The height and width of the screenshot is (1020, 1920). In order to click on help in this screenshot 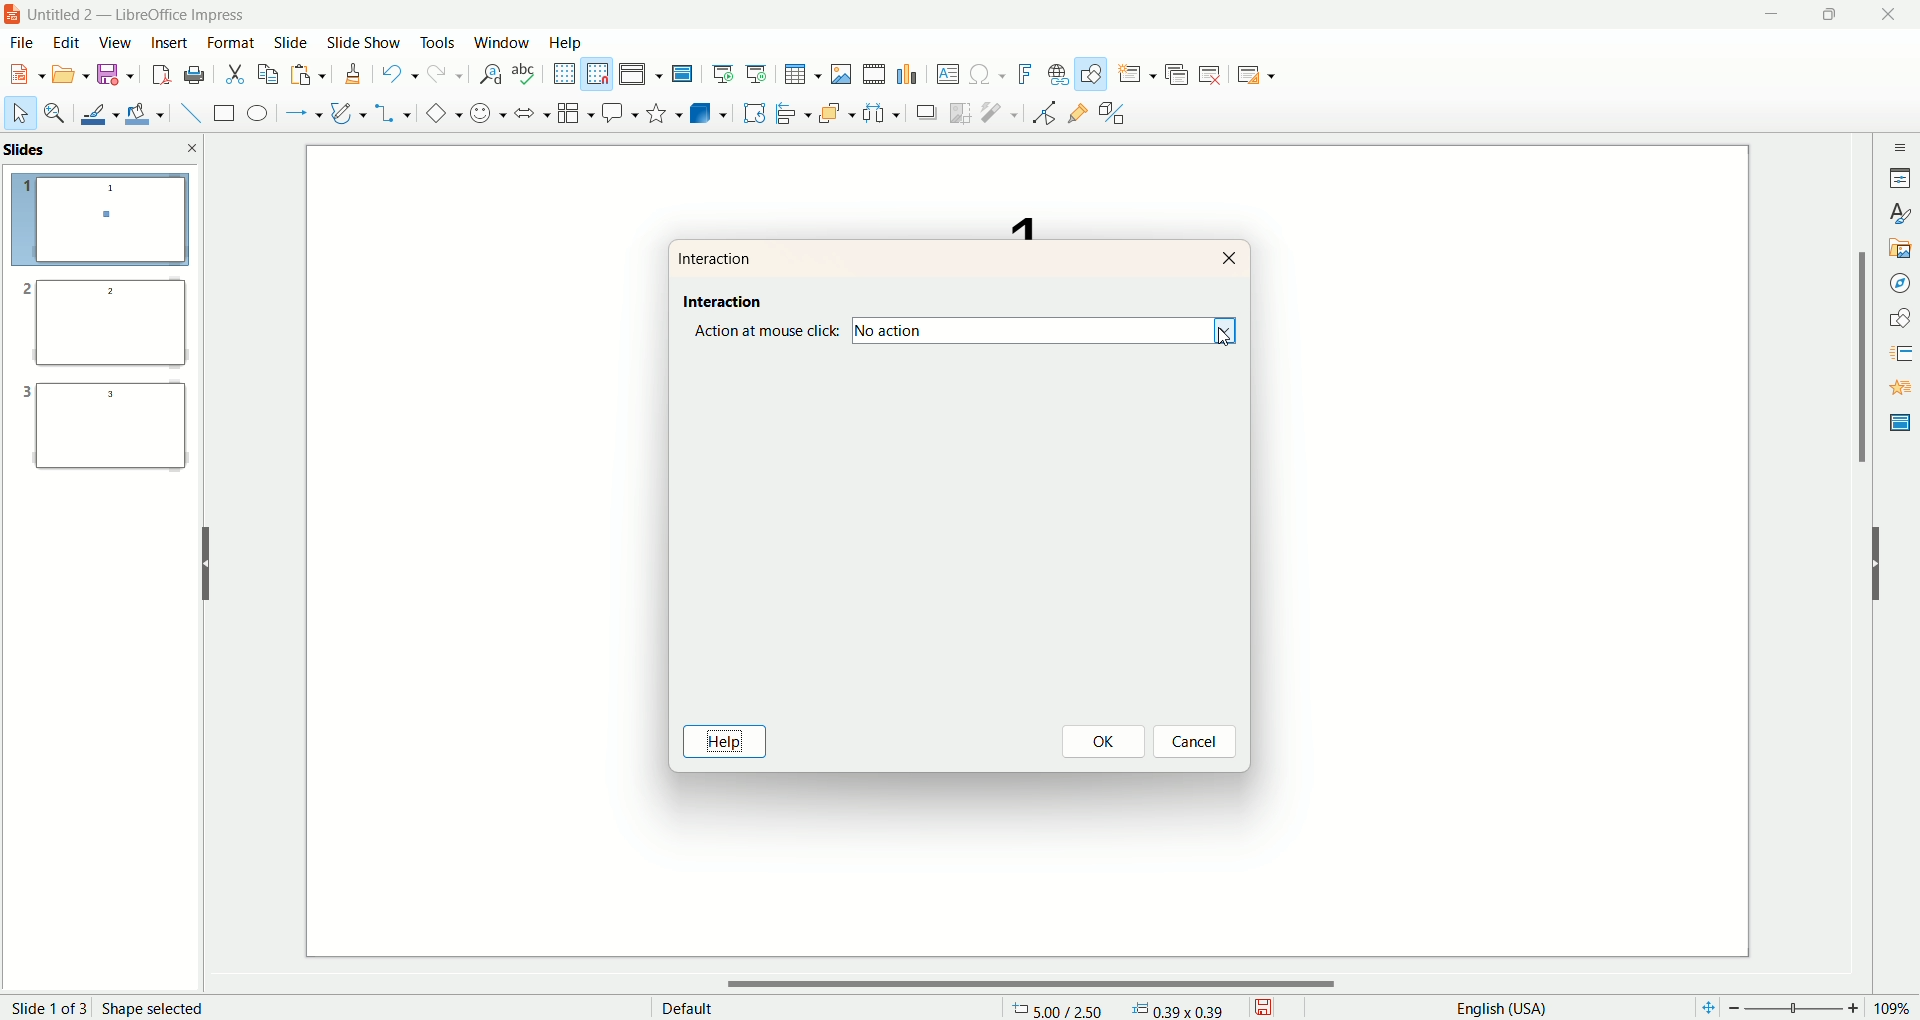, I will do `click(566, 42)`.